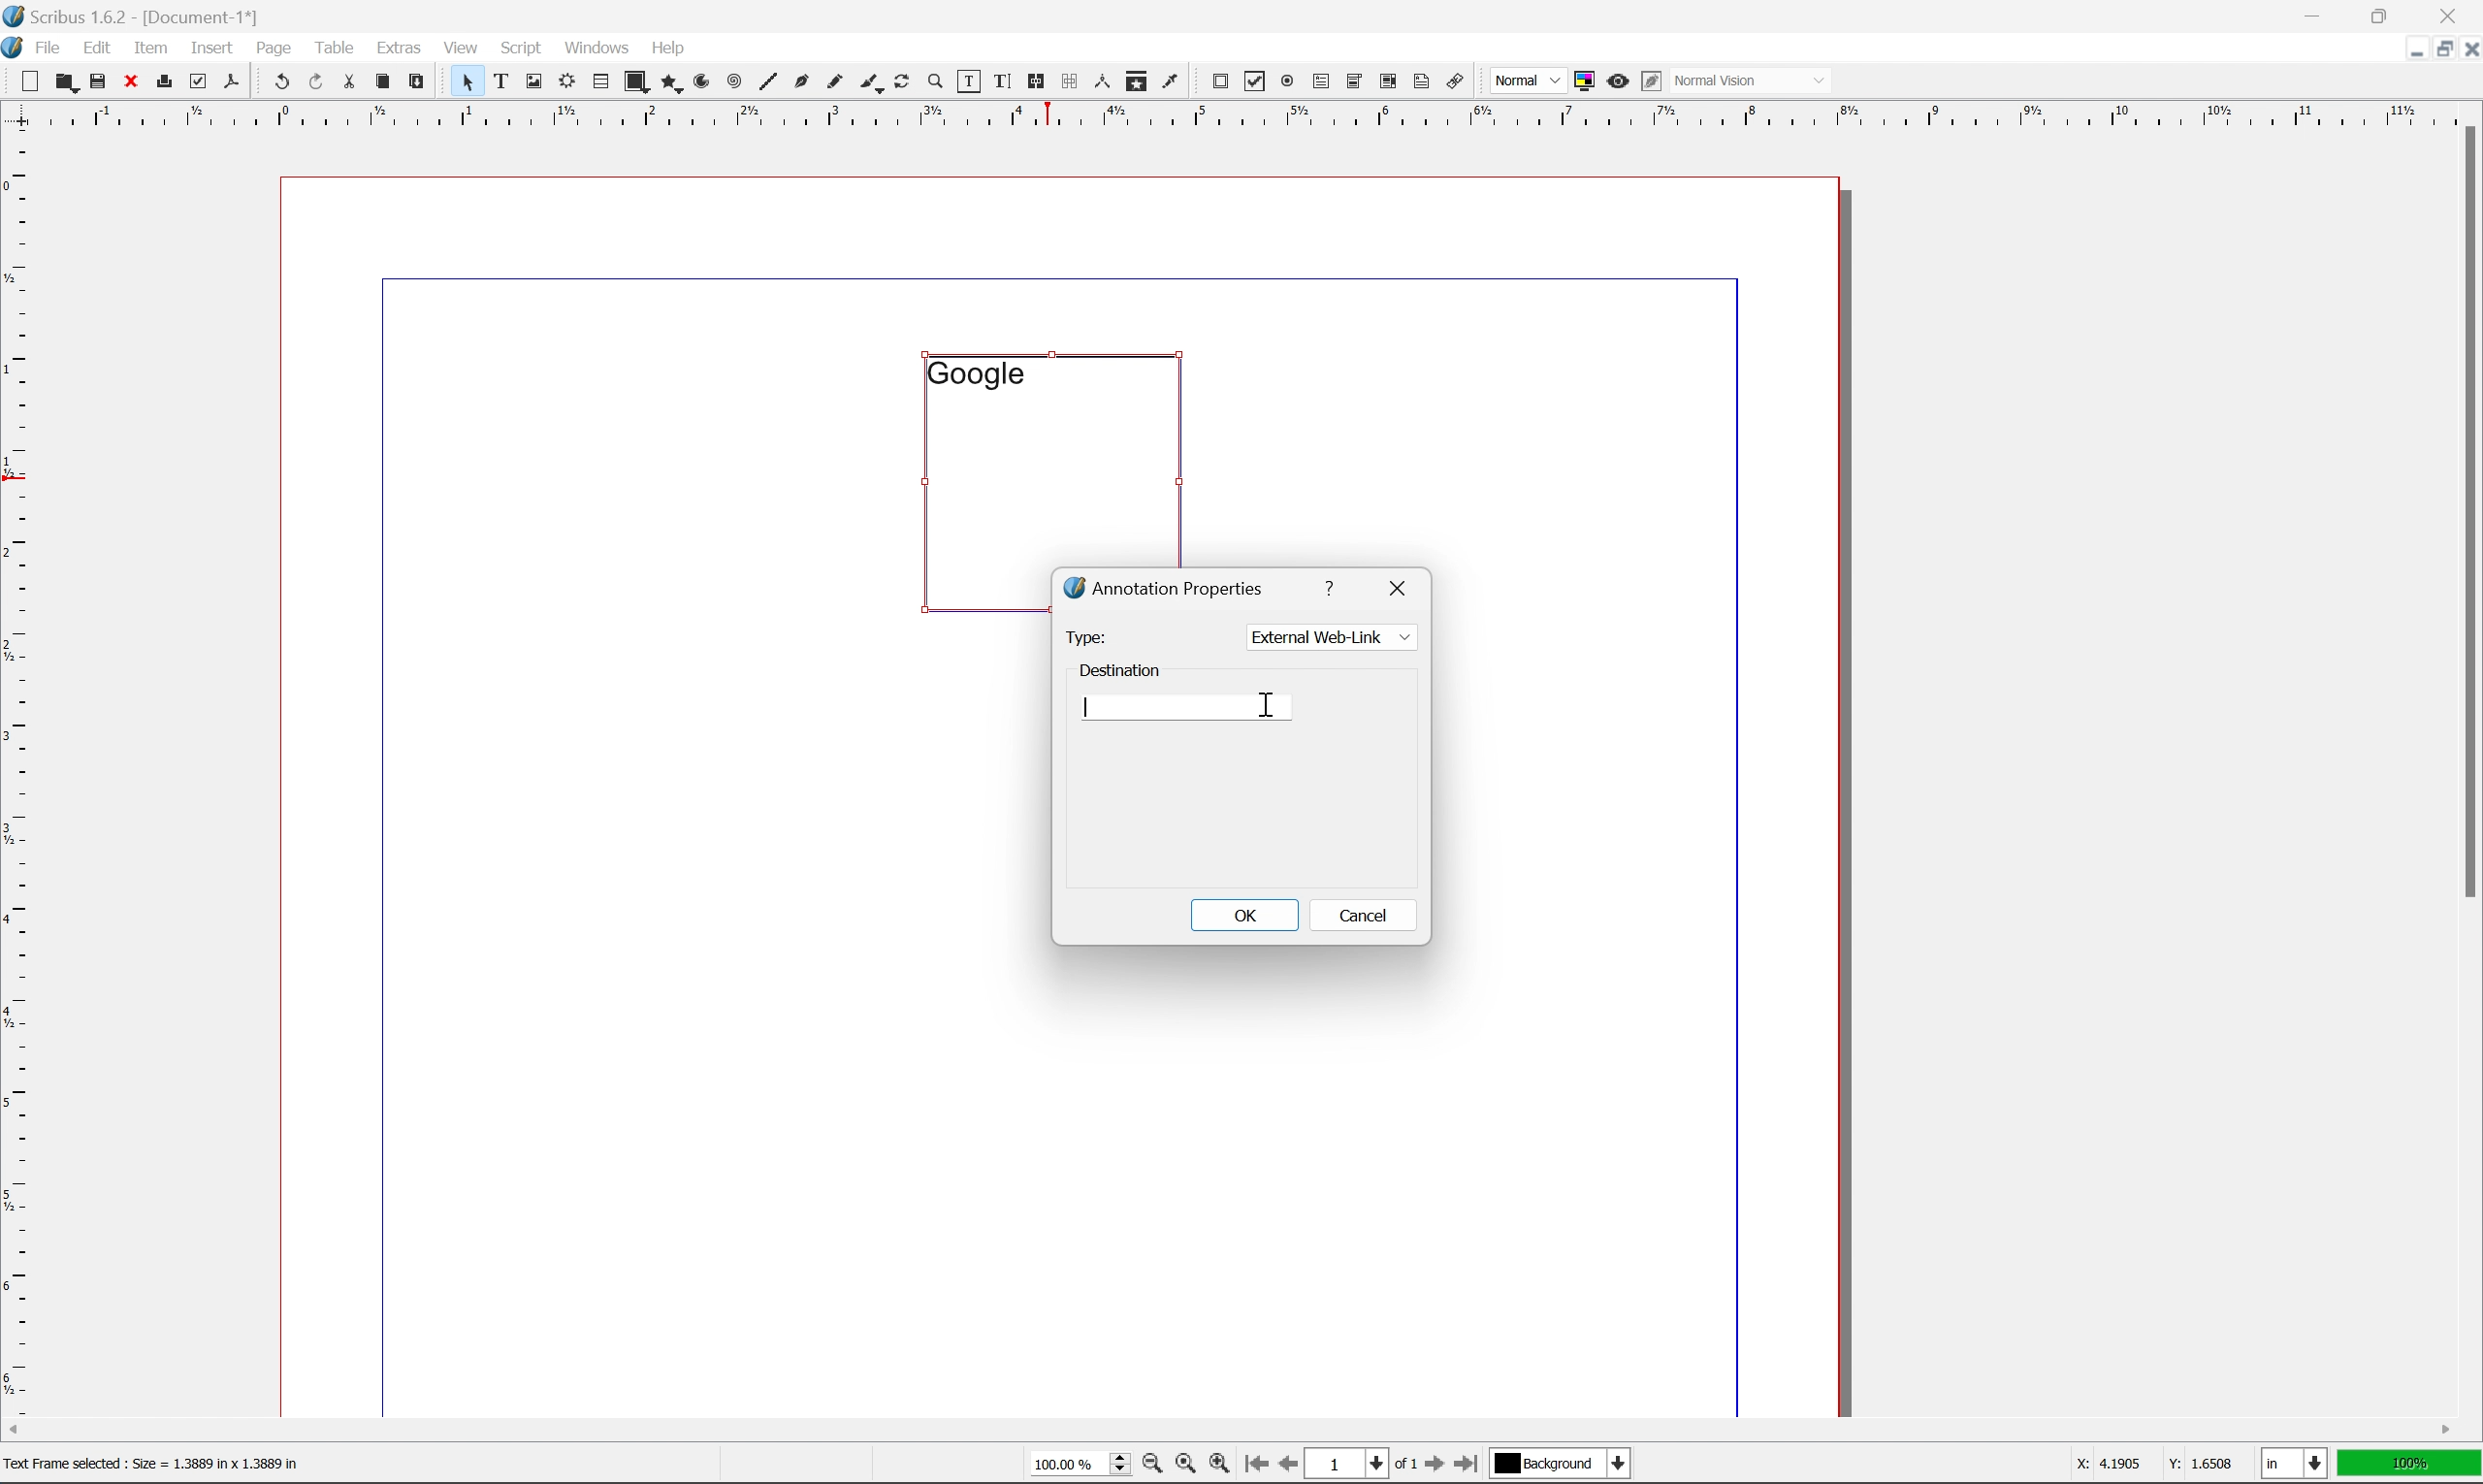 This screenshot has width=2483, height=1484. Describe the element at coordinates (163, 83) in the screenshot. I see `print` at that location.